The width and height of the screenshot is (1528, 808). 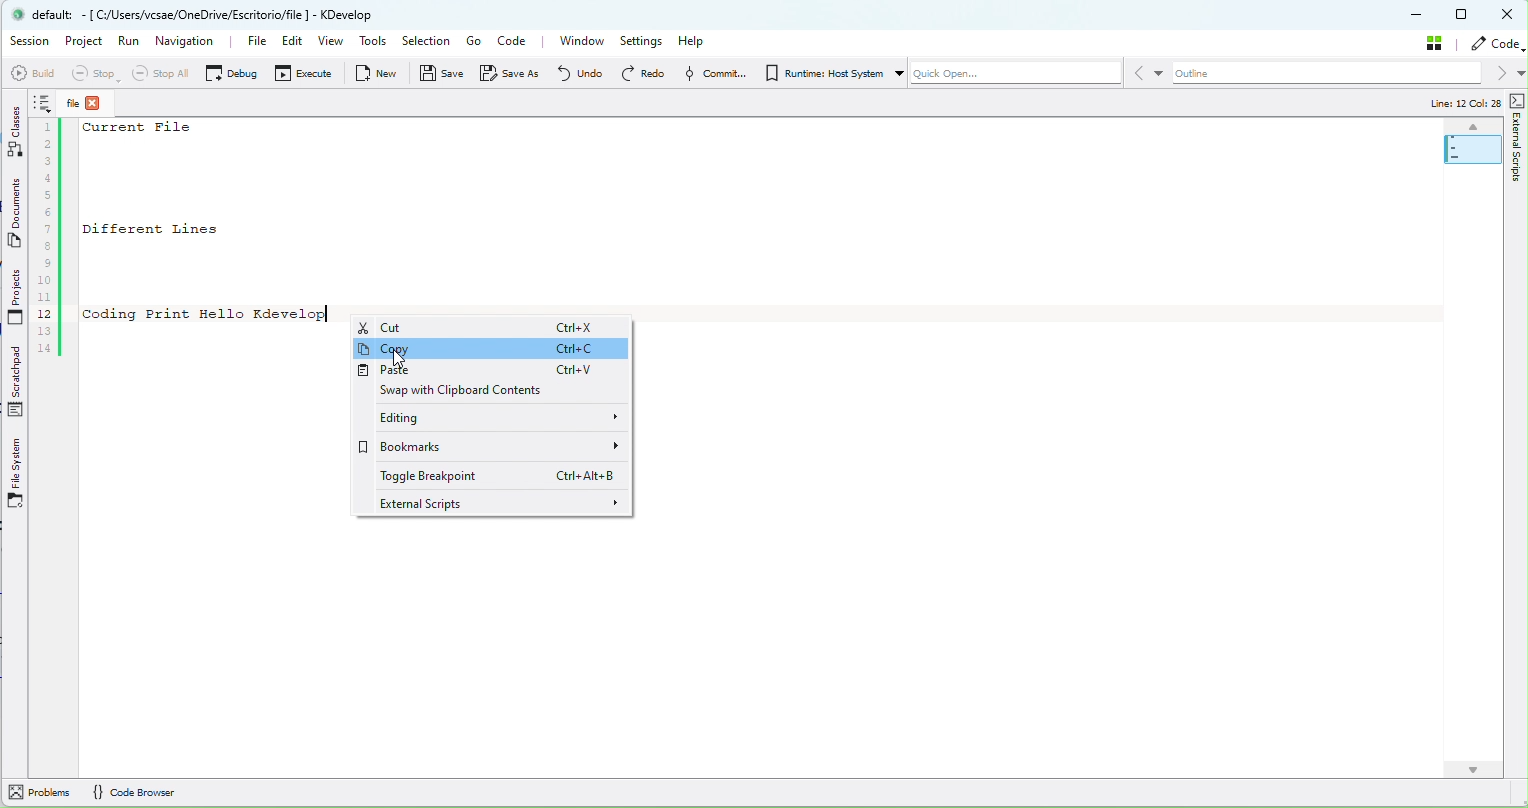 What do you see at coordinates (492, 351) in the screenshot?
I see `Copy Ctrl+C` at bounding box center [492, 351].